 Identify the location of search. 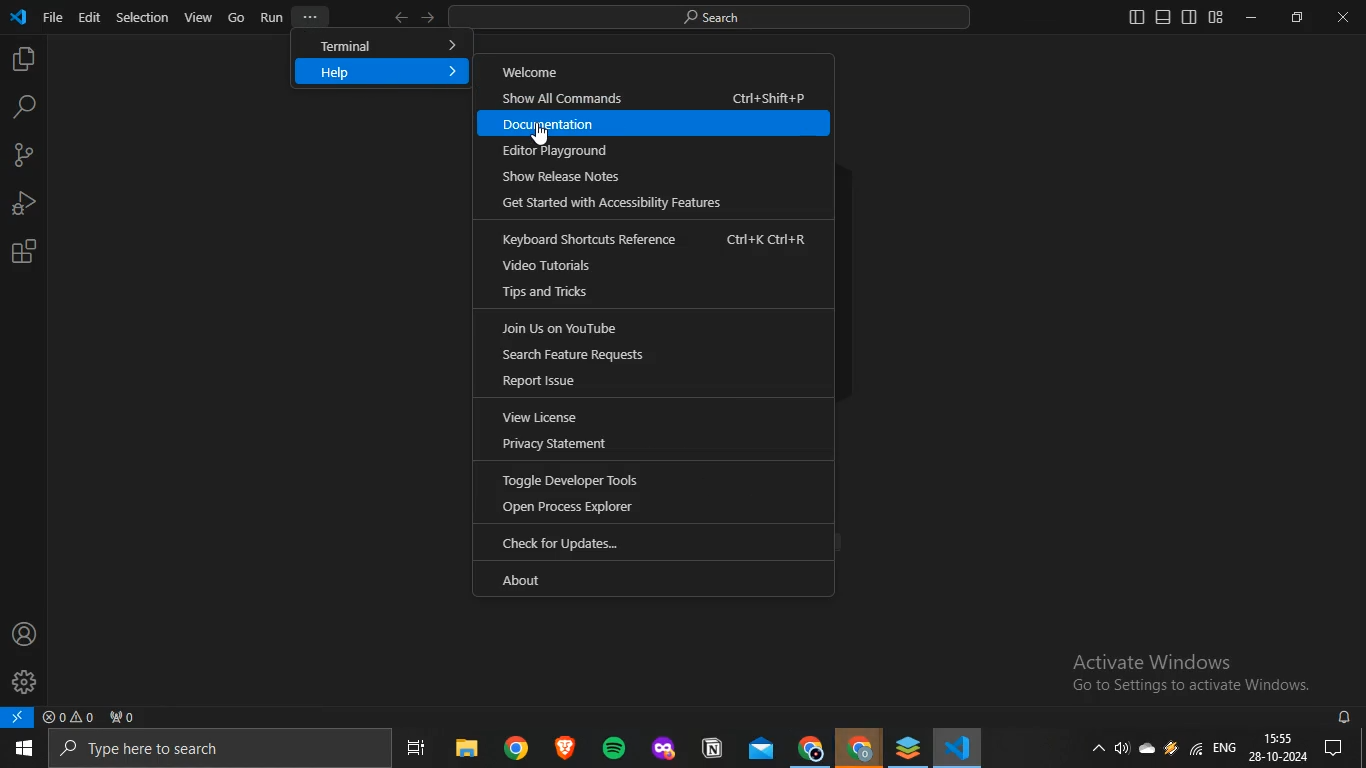
(722, 18).